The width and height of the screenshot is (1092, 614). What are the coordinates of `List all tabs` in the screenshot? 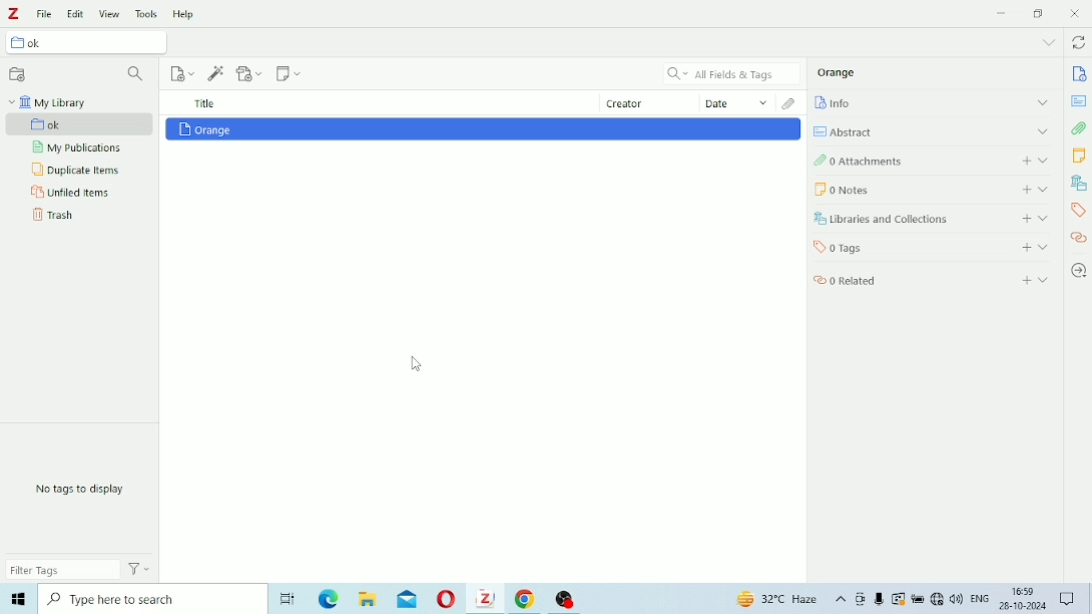 It's located at (1048, 43).